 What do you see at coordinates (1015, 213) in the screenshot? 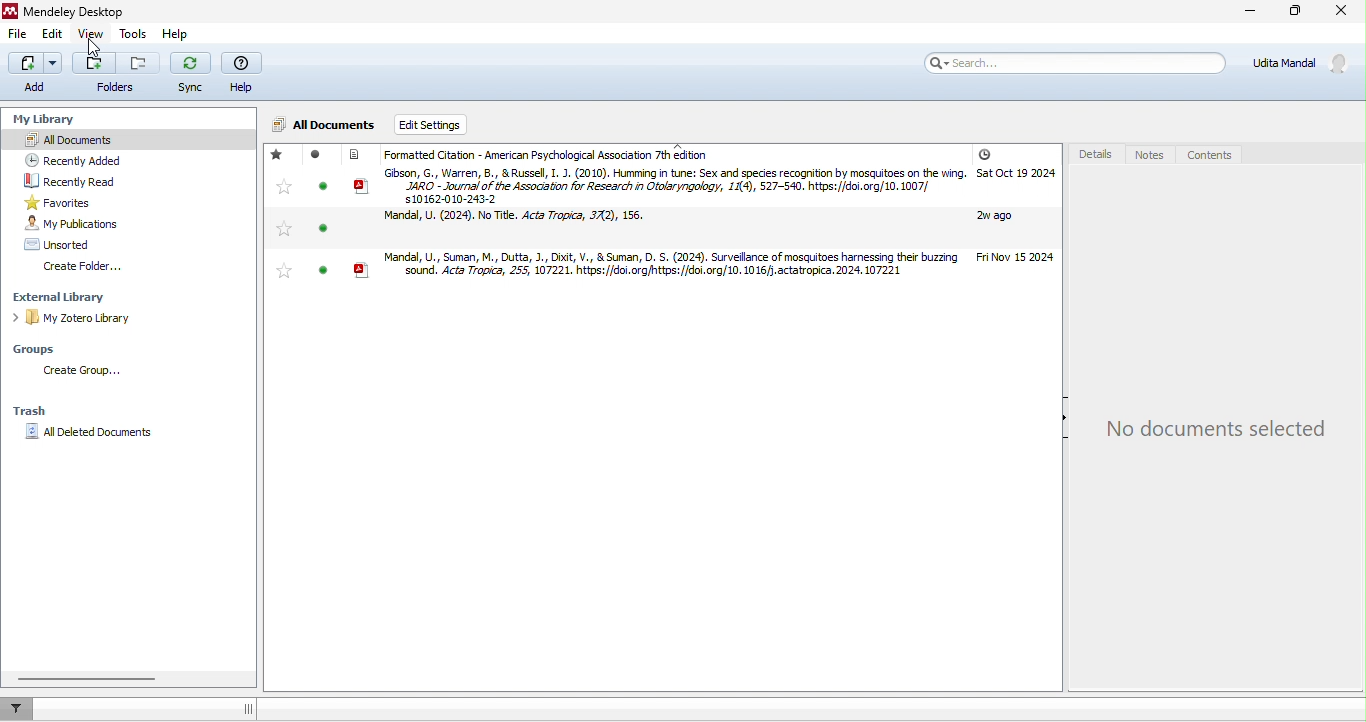
I see `hd
satOct 192024
2ag0

FriNov 152024` at bounding box center [1015, 213].